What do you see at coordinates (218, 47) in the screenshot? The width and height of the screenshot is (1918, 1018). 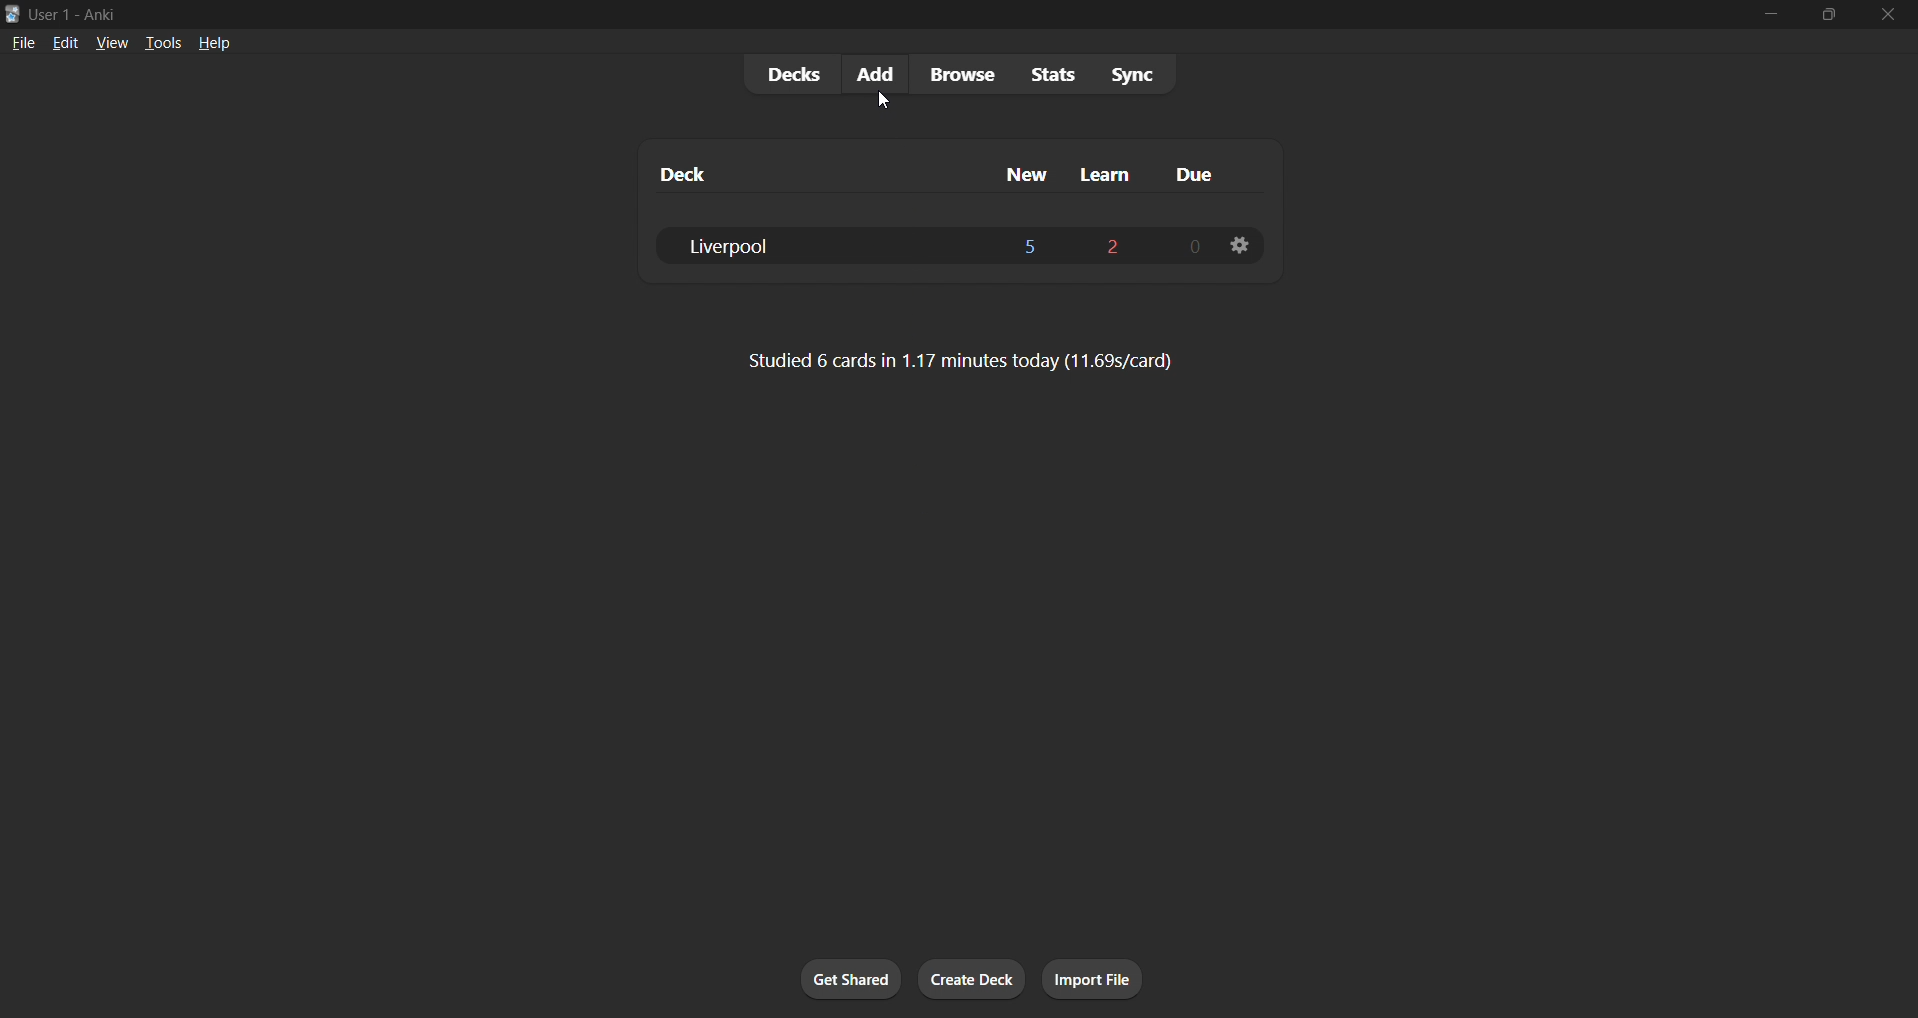 I see `help` at bounding box center [218, 47].